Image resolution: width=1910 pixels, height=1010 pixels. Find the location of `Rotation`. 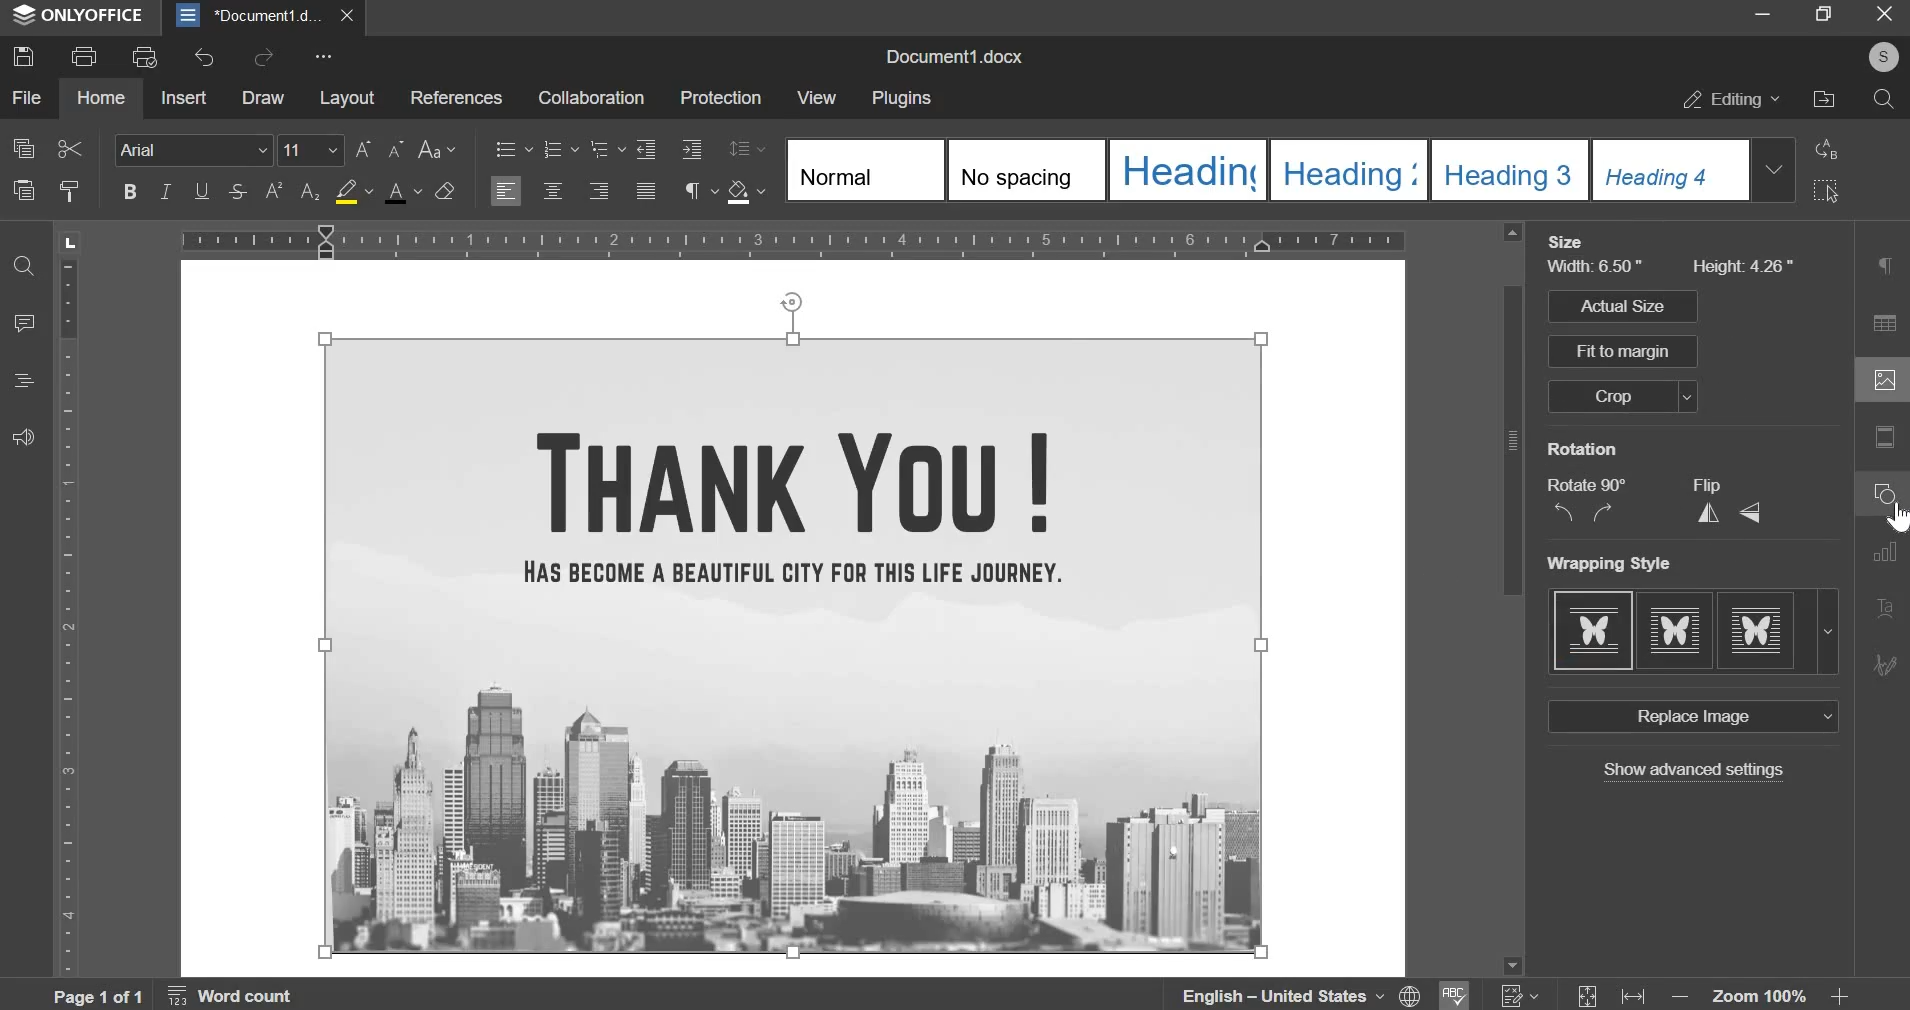

Rotation is located at coordinates (1582, 449).